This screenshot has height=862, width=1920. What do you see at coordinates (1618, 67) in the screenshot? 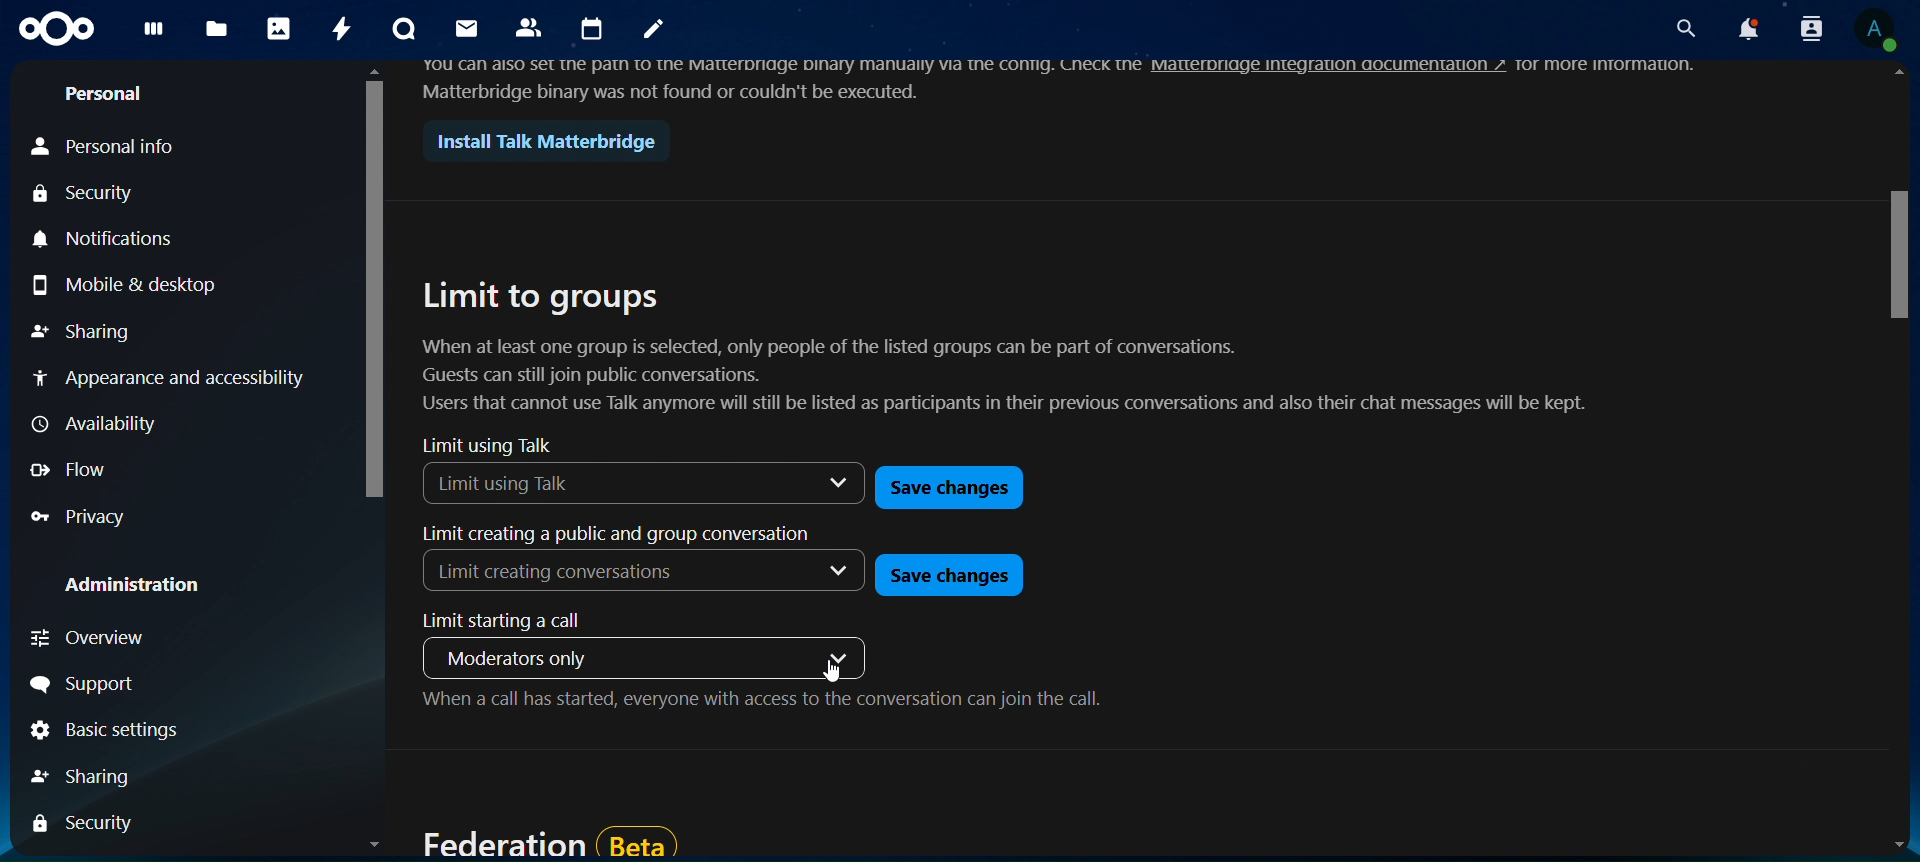
I see `text` at bounding box center [1618, 67].